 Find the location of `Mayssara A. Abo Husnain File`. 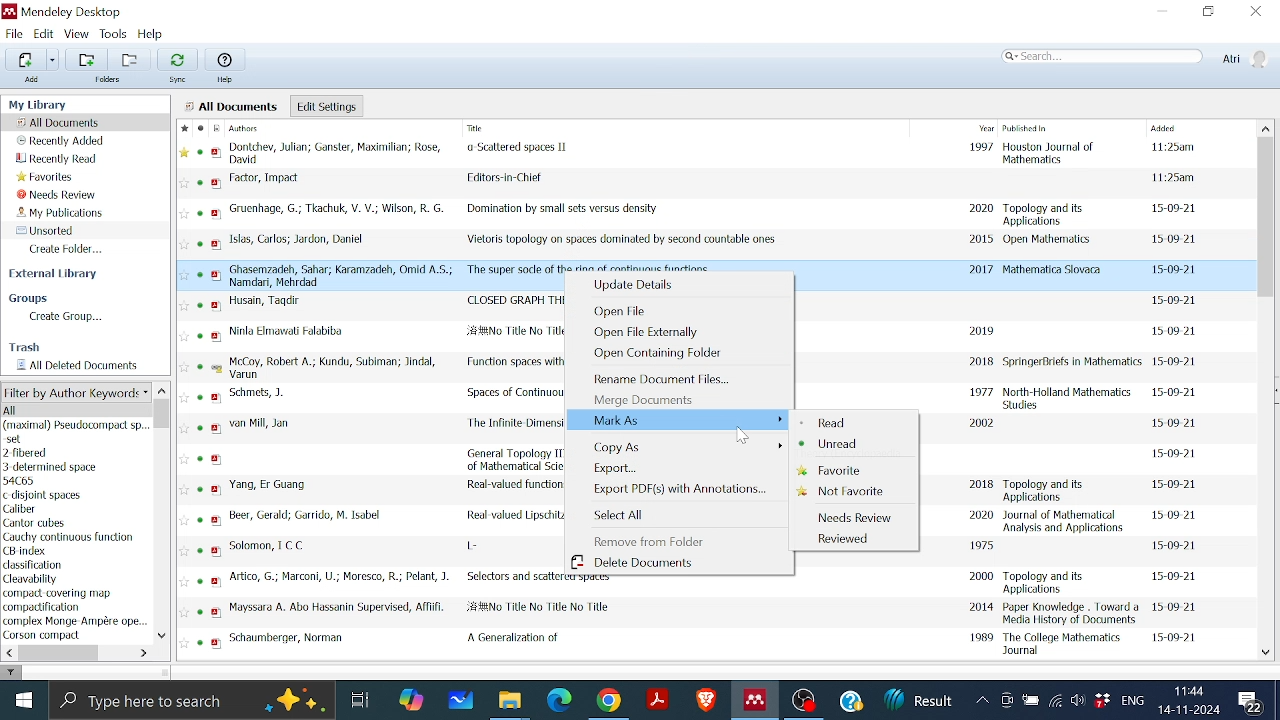

Mayssara A. Abo Husnain File is located at coordinates (710, 610).